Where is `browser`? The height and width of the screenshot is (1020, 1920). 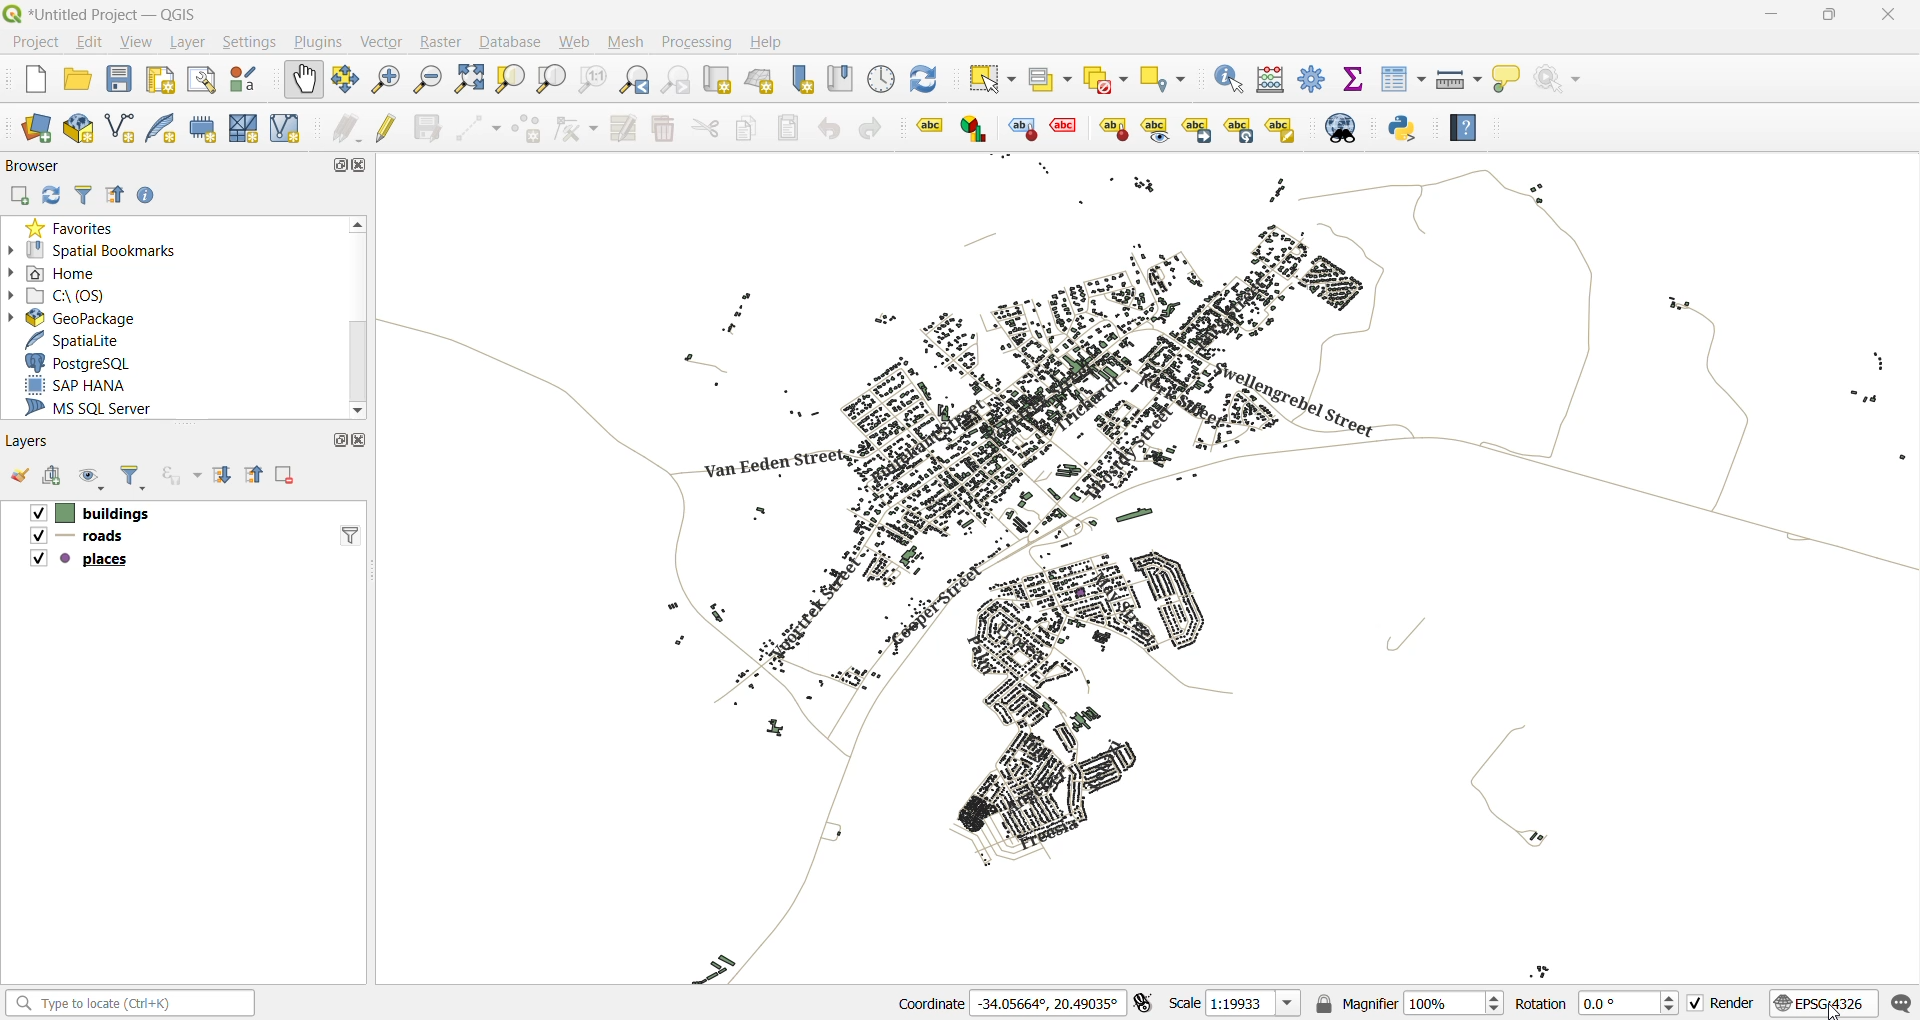
browser is located at coordinates (40, 169).